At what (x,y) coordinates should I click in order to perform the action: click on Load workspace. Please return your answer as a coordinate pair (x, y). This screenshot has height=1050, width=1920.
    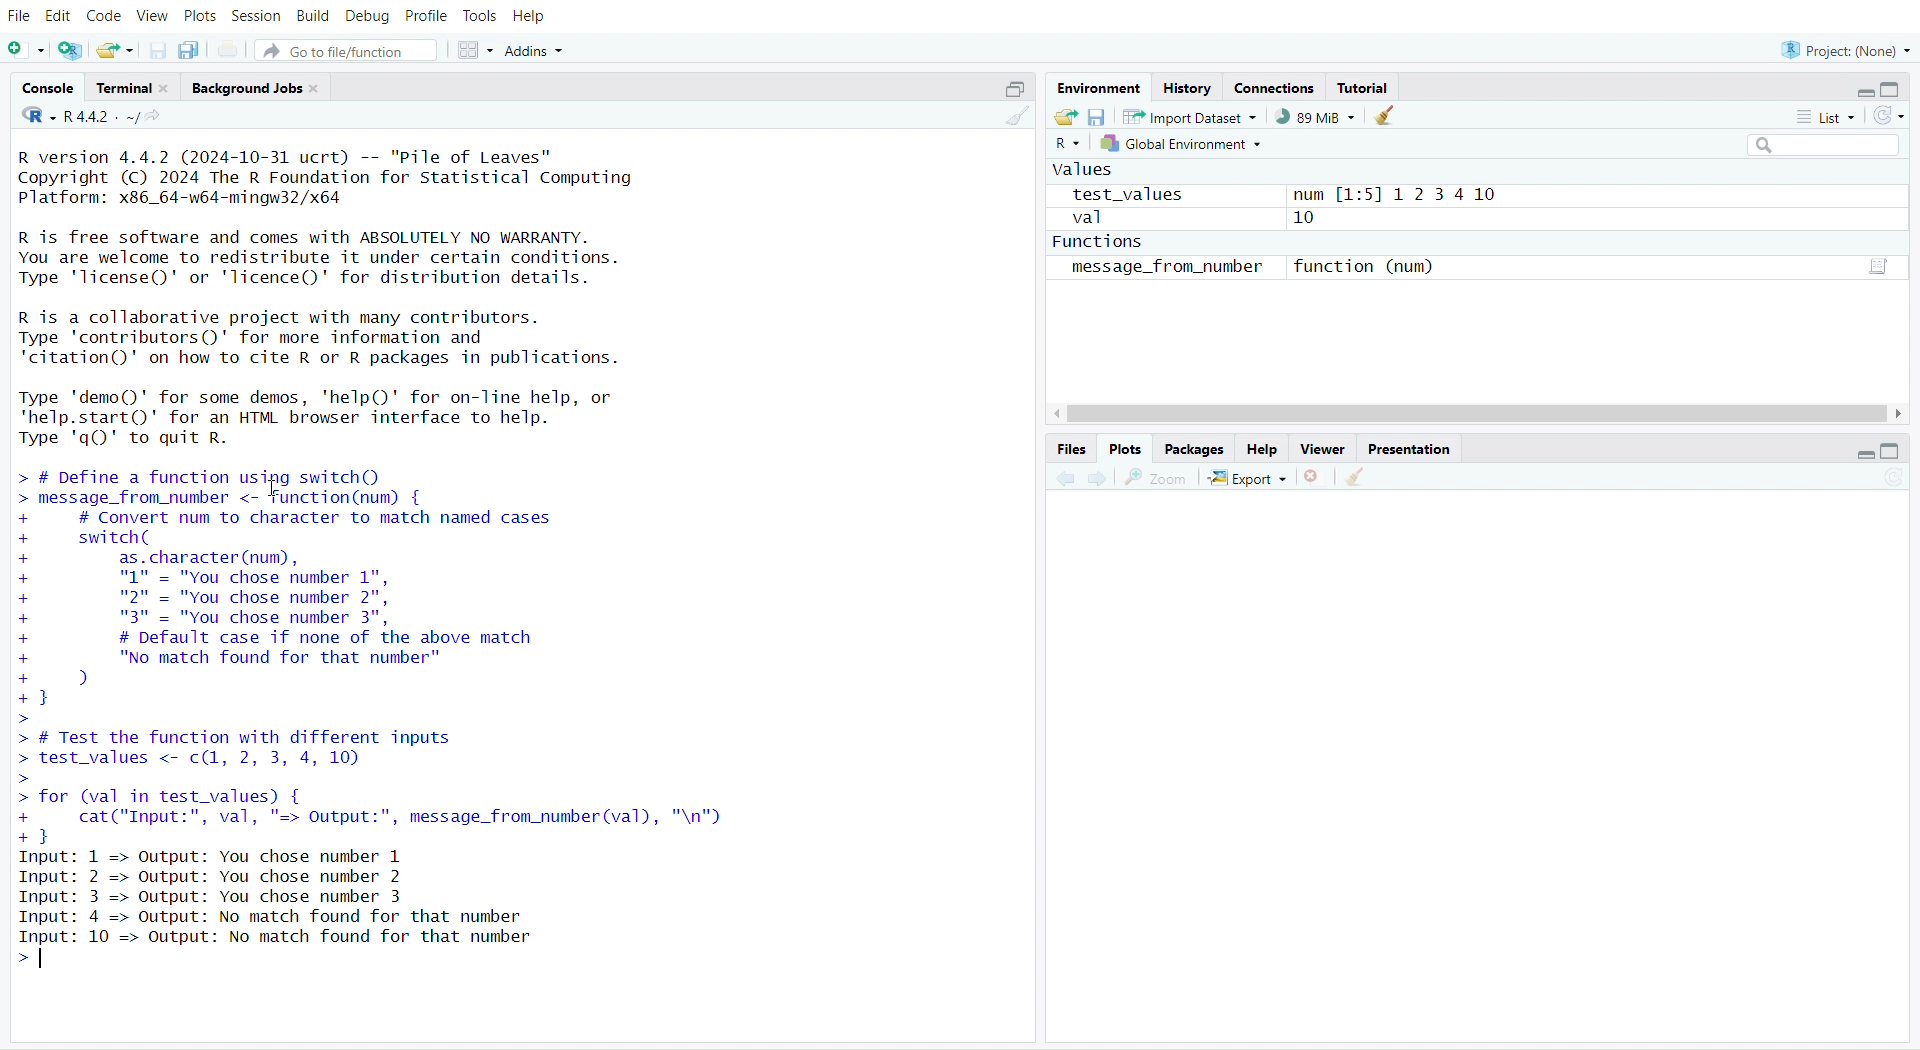
    Looking at the image, I should click on (1066, 118).